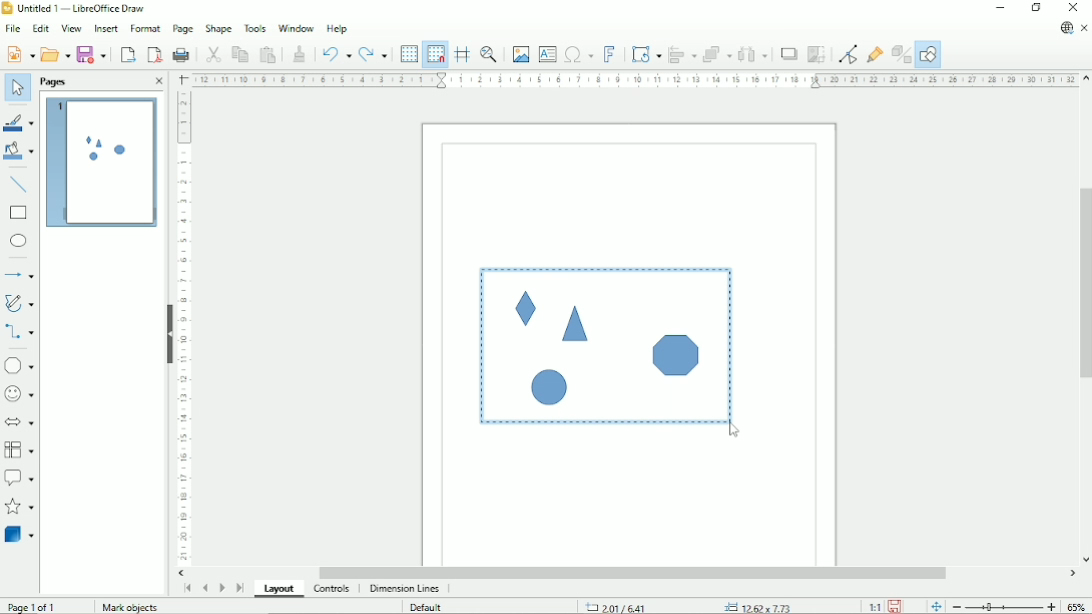 Image resolution: width=1092 pixels, height=614 pixels. I want to click on Fit page to the current window, so click(934, 605).